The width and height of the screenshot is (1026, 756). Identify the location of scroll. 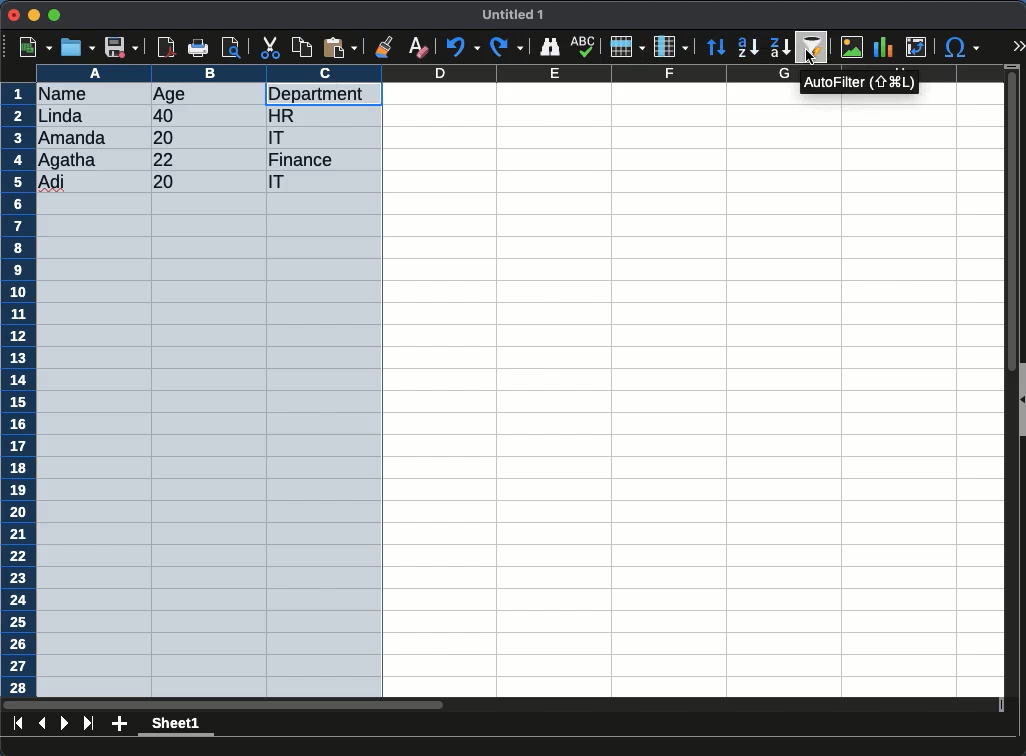
(1004, 384).